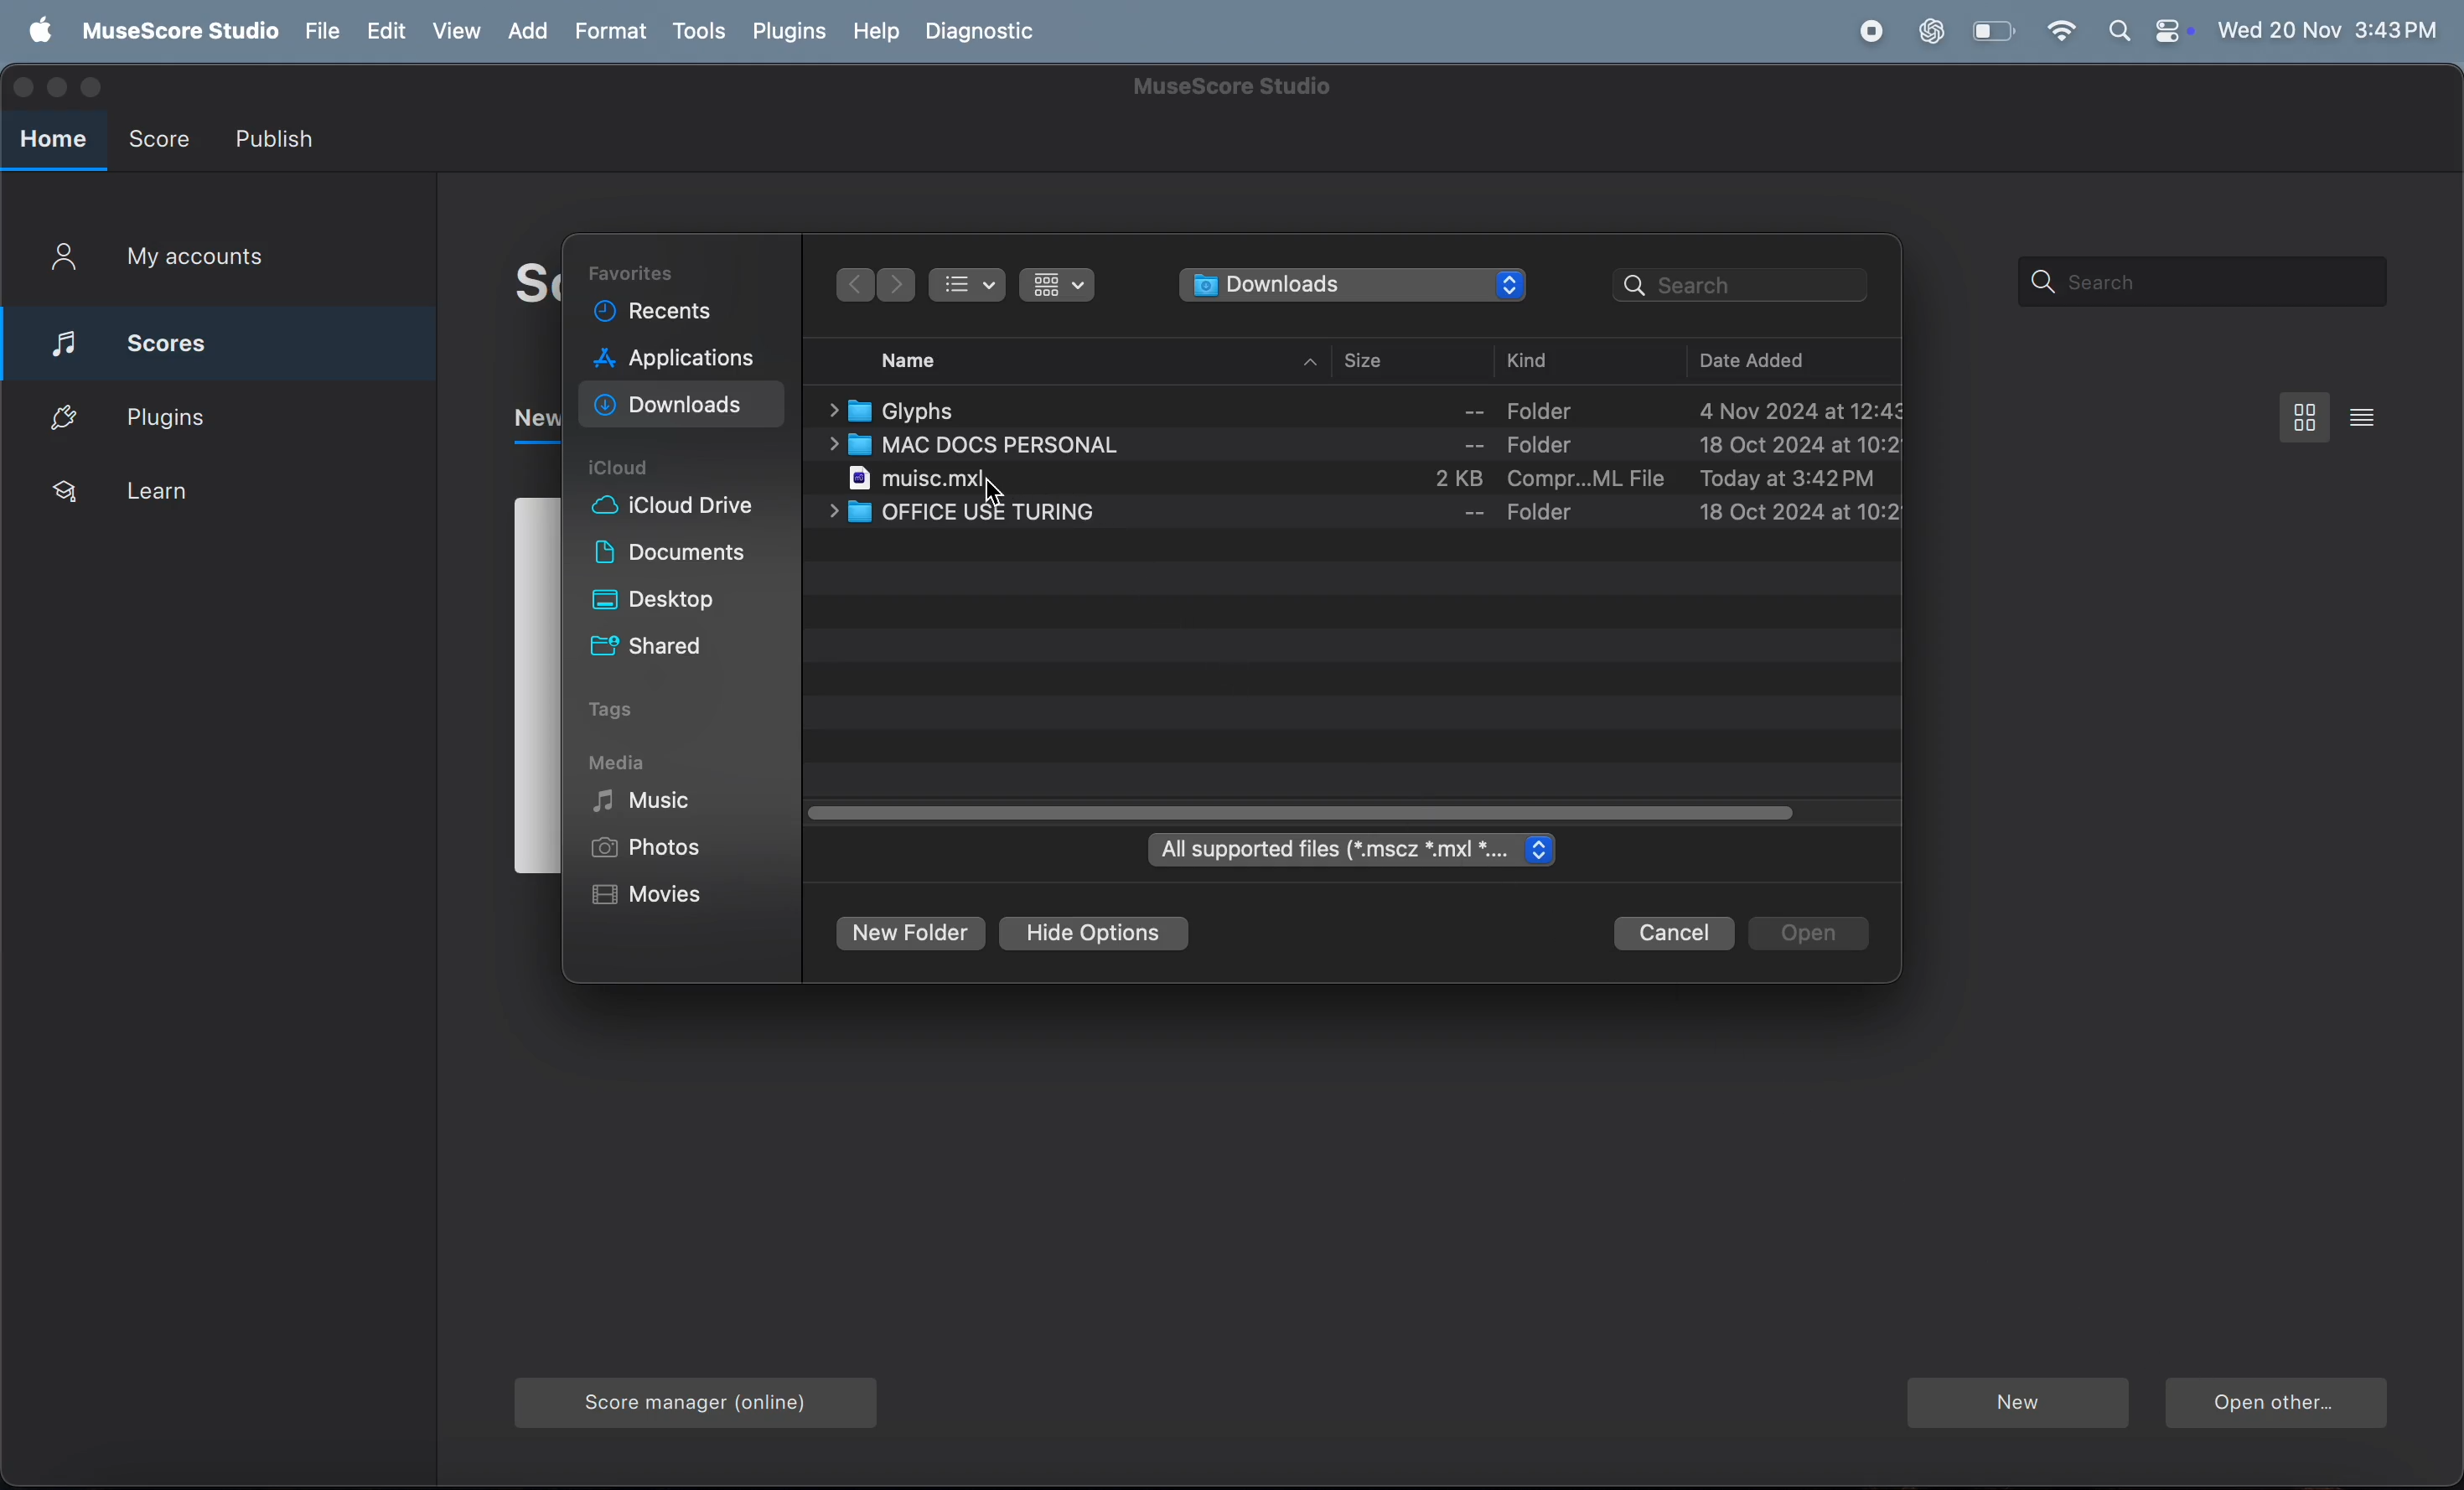  I want to click on time and date, so click(2327, 29).